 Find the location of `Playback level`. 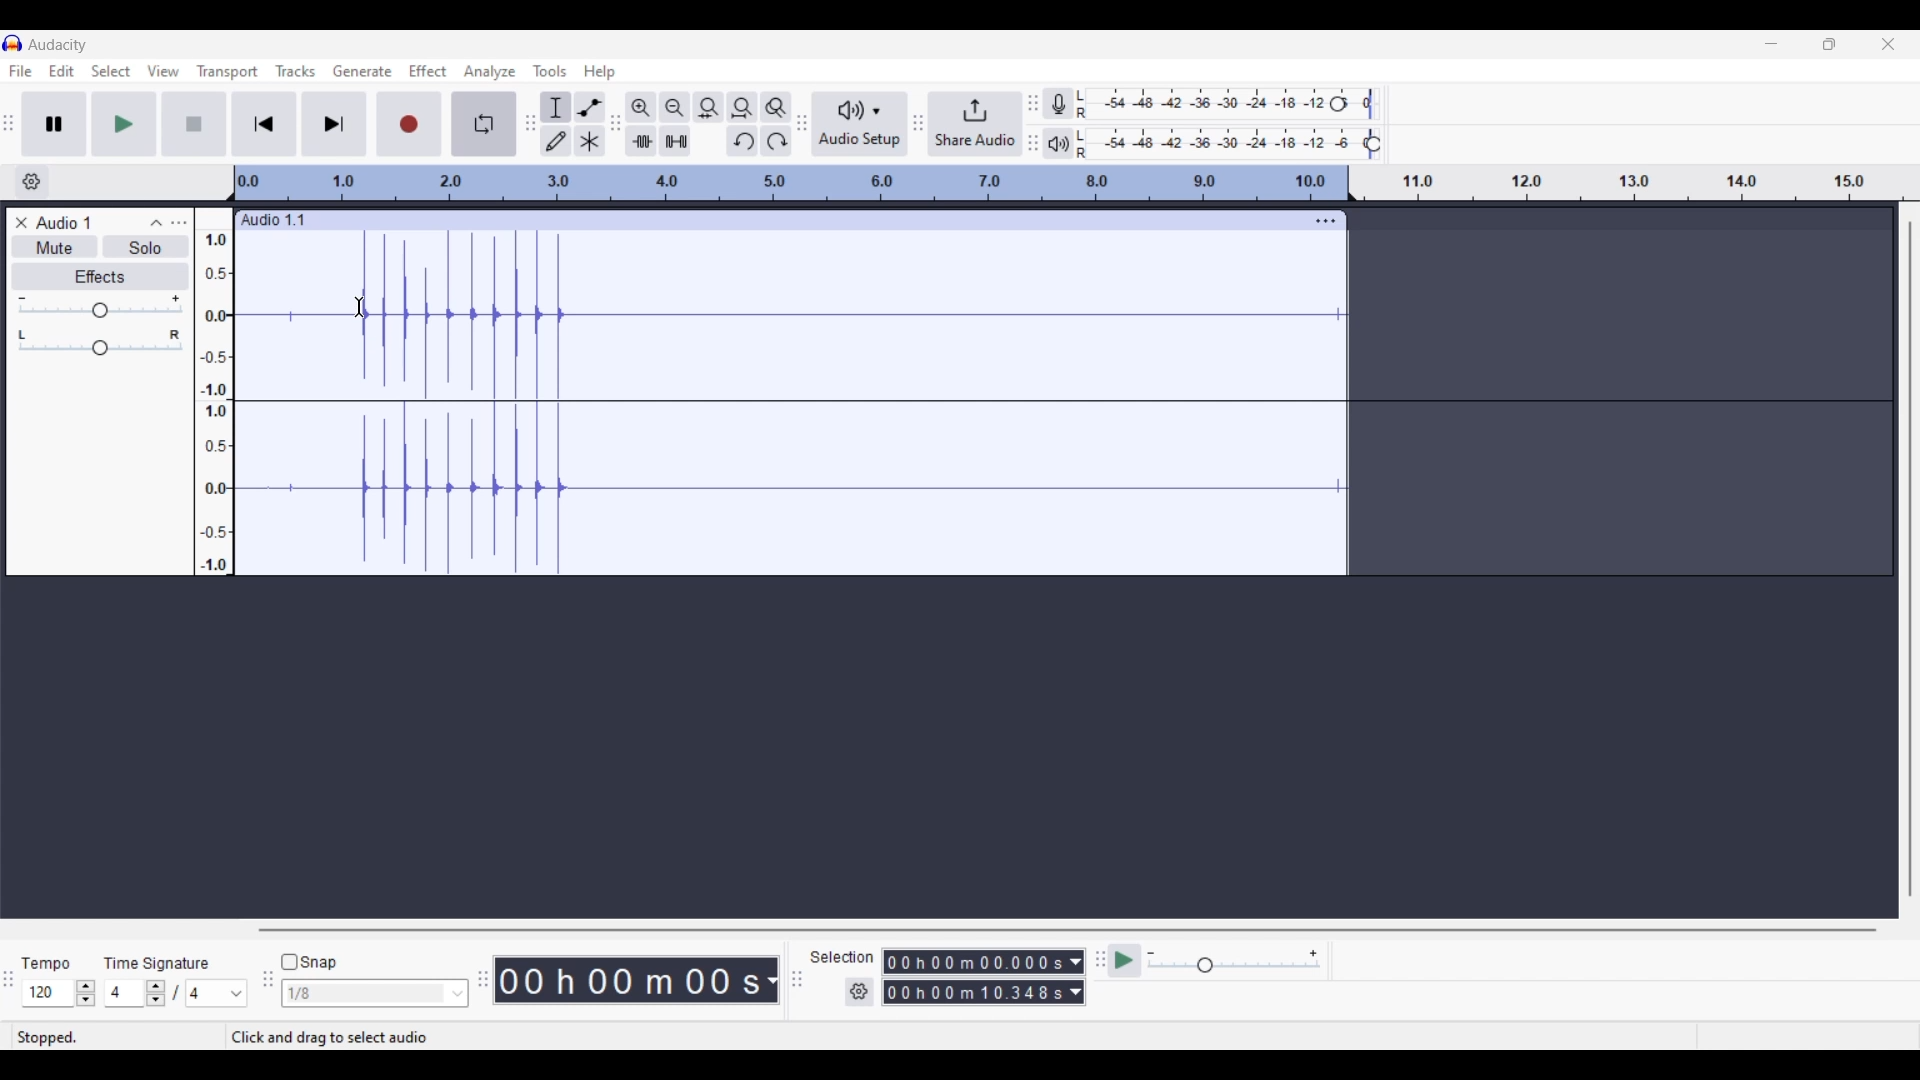

Playback level is located at coordinates (1222, 144).